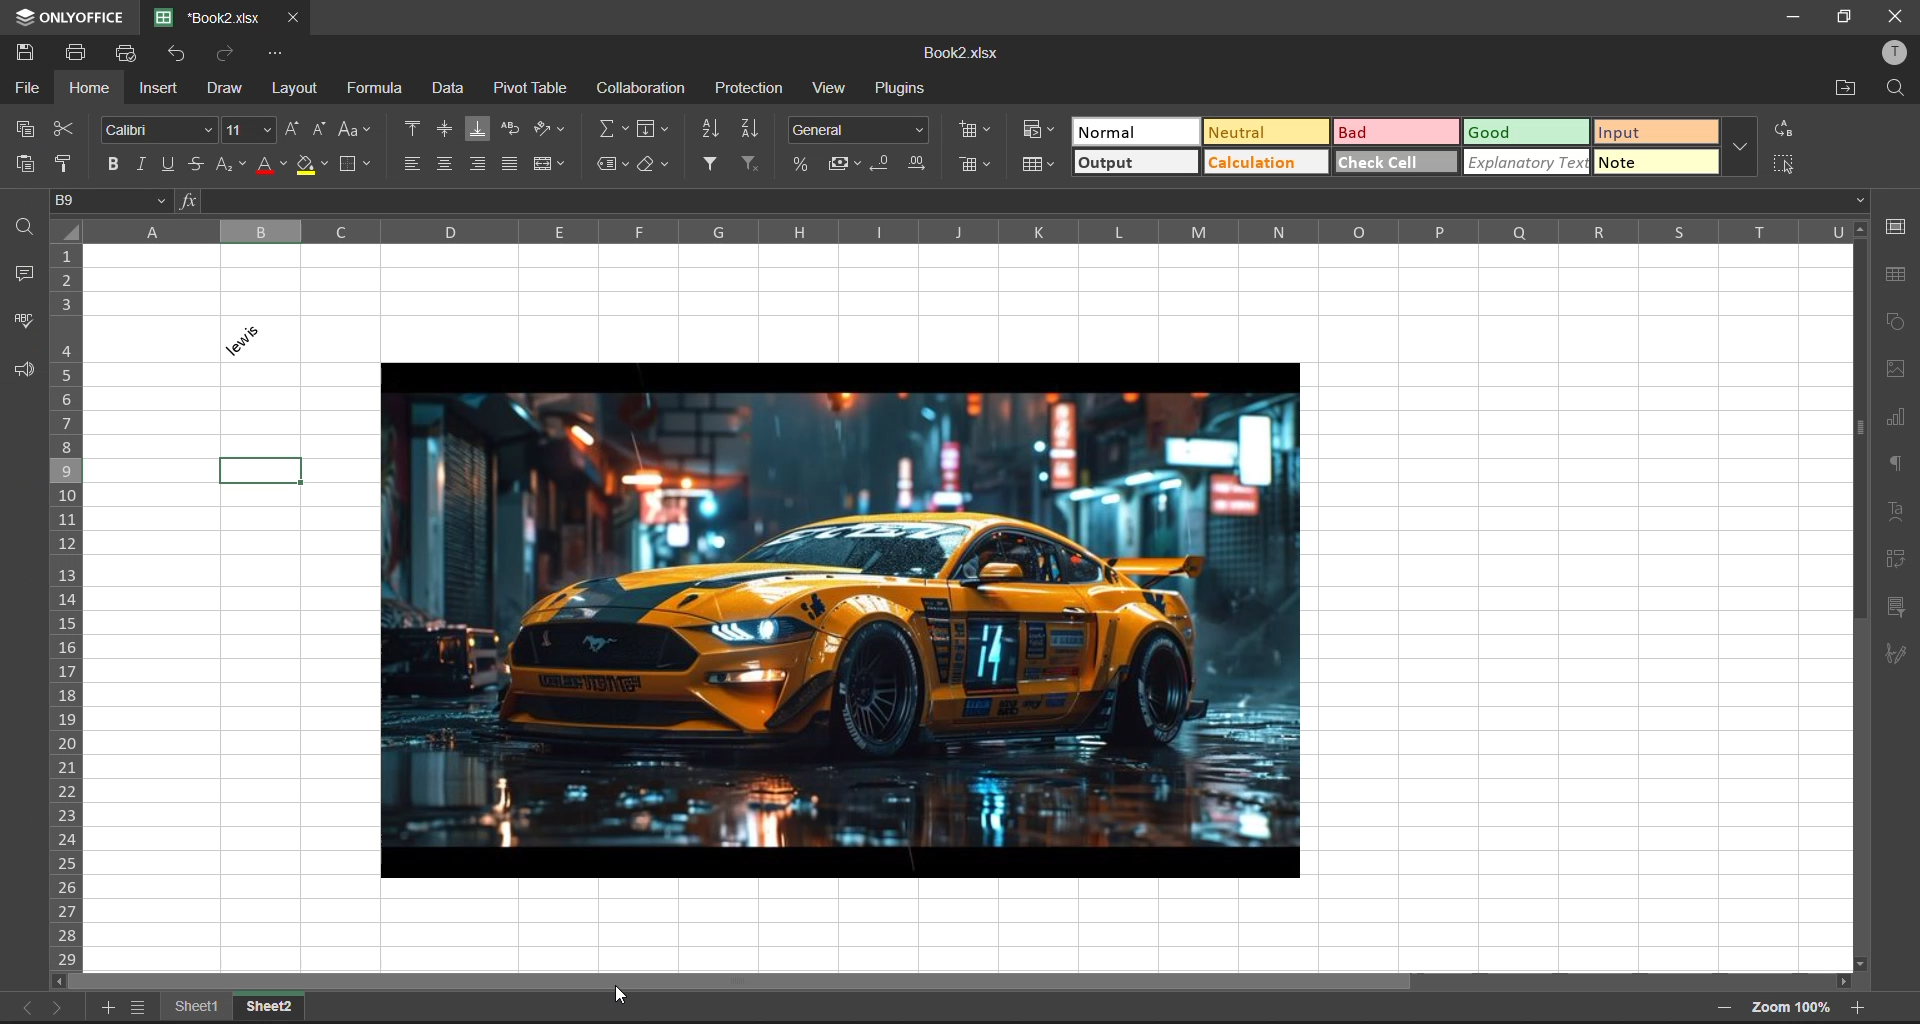  What do you see at coordinates (20, 271) in the screenshot?
I see `comments` at bounding box center [20, 271].